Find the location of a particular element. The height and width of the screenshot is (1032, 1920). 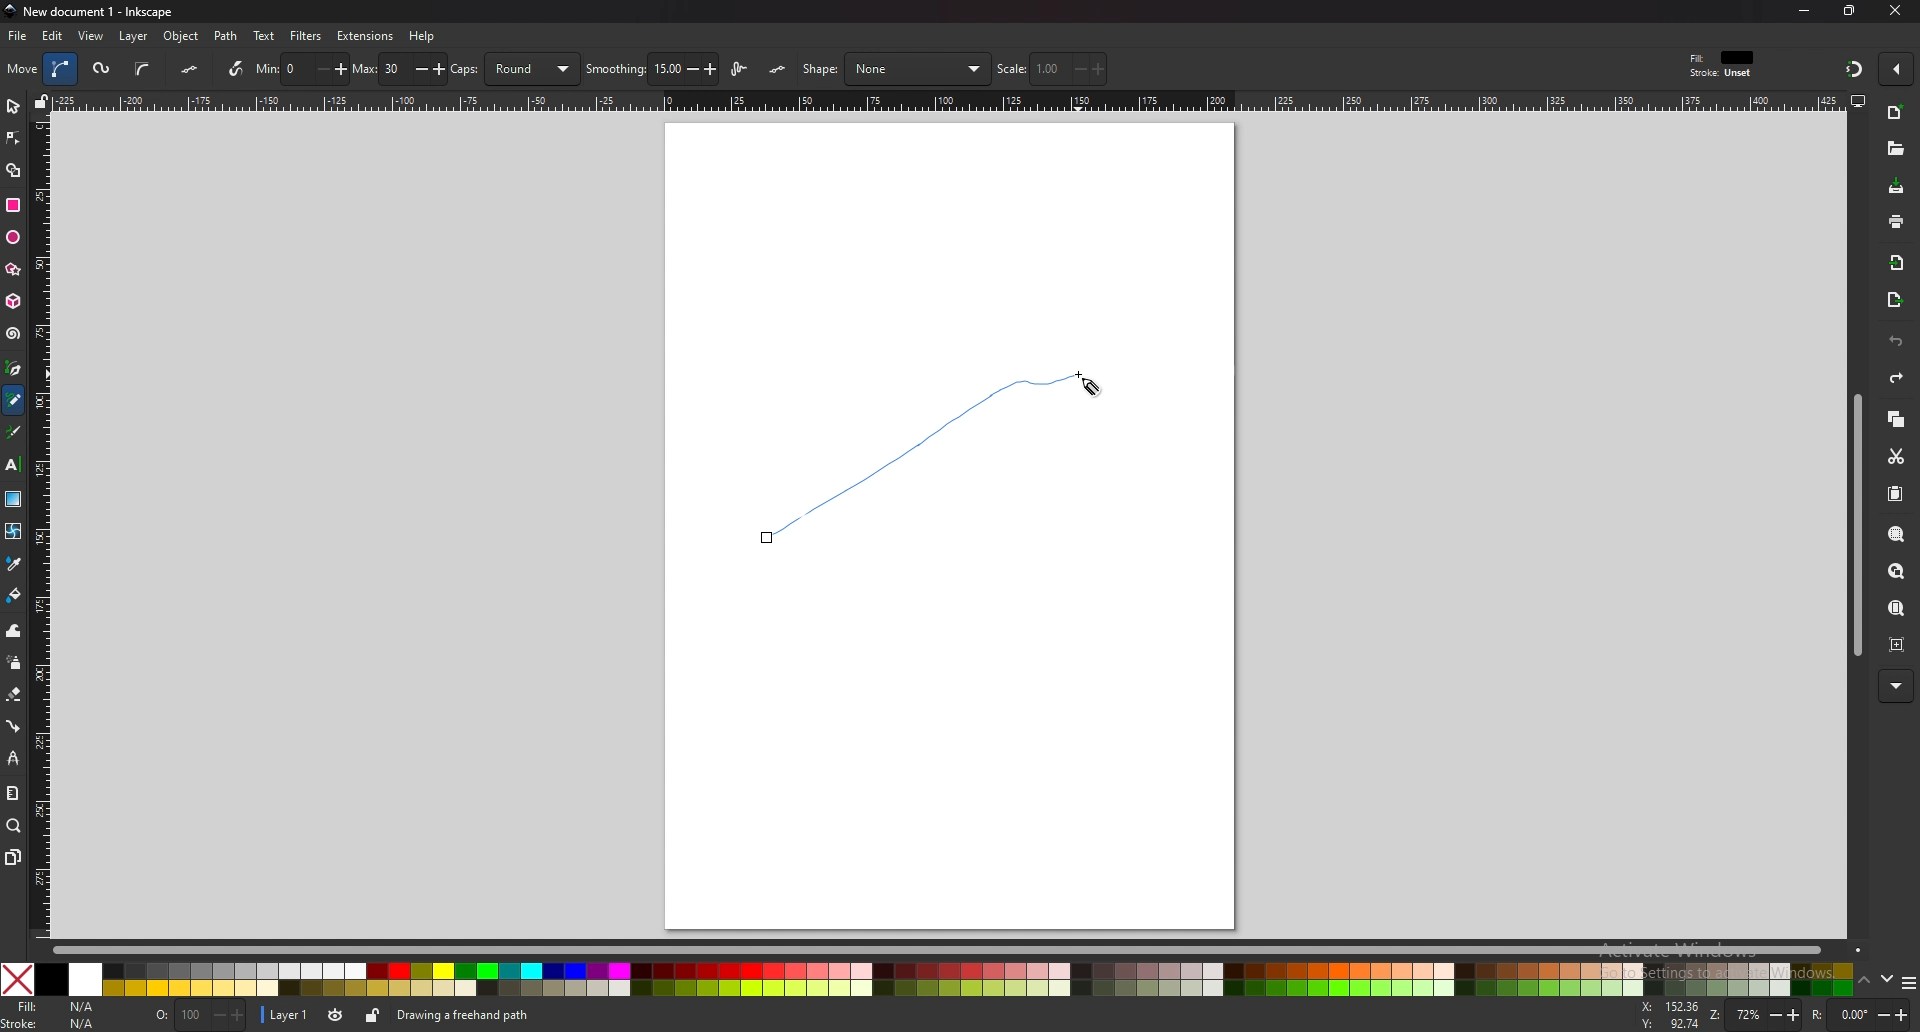

b spline path is located at coordinates (142, 68).